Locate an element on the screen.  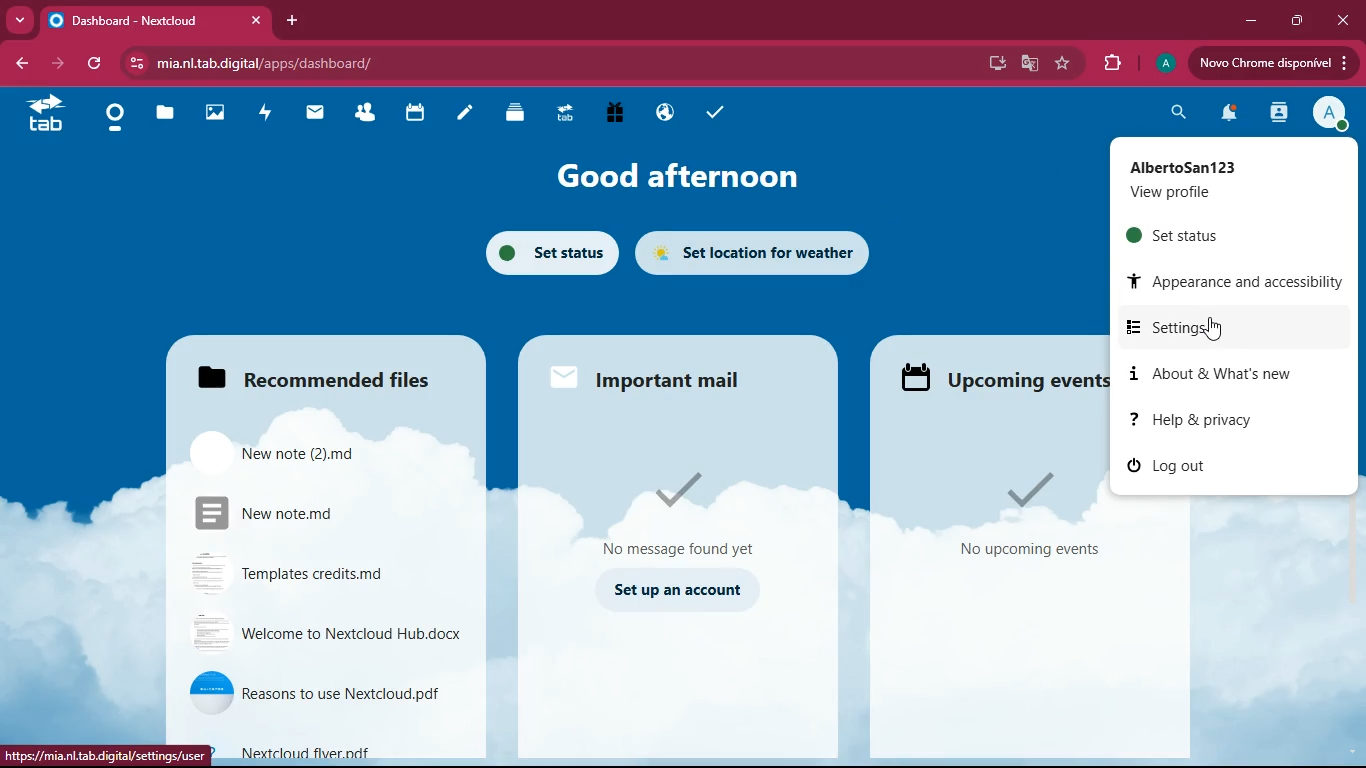
file is located at coordinates (306, 575).